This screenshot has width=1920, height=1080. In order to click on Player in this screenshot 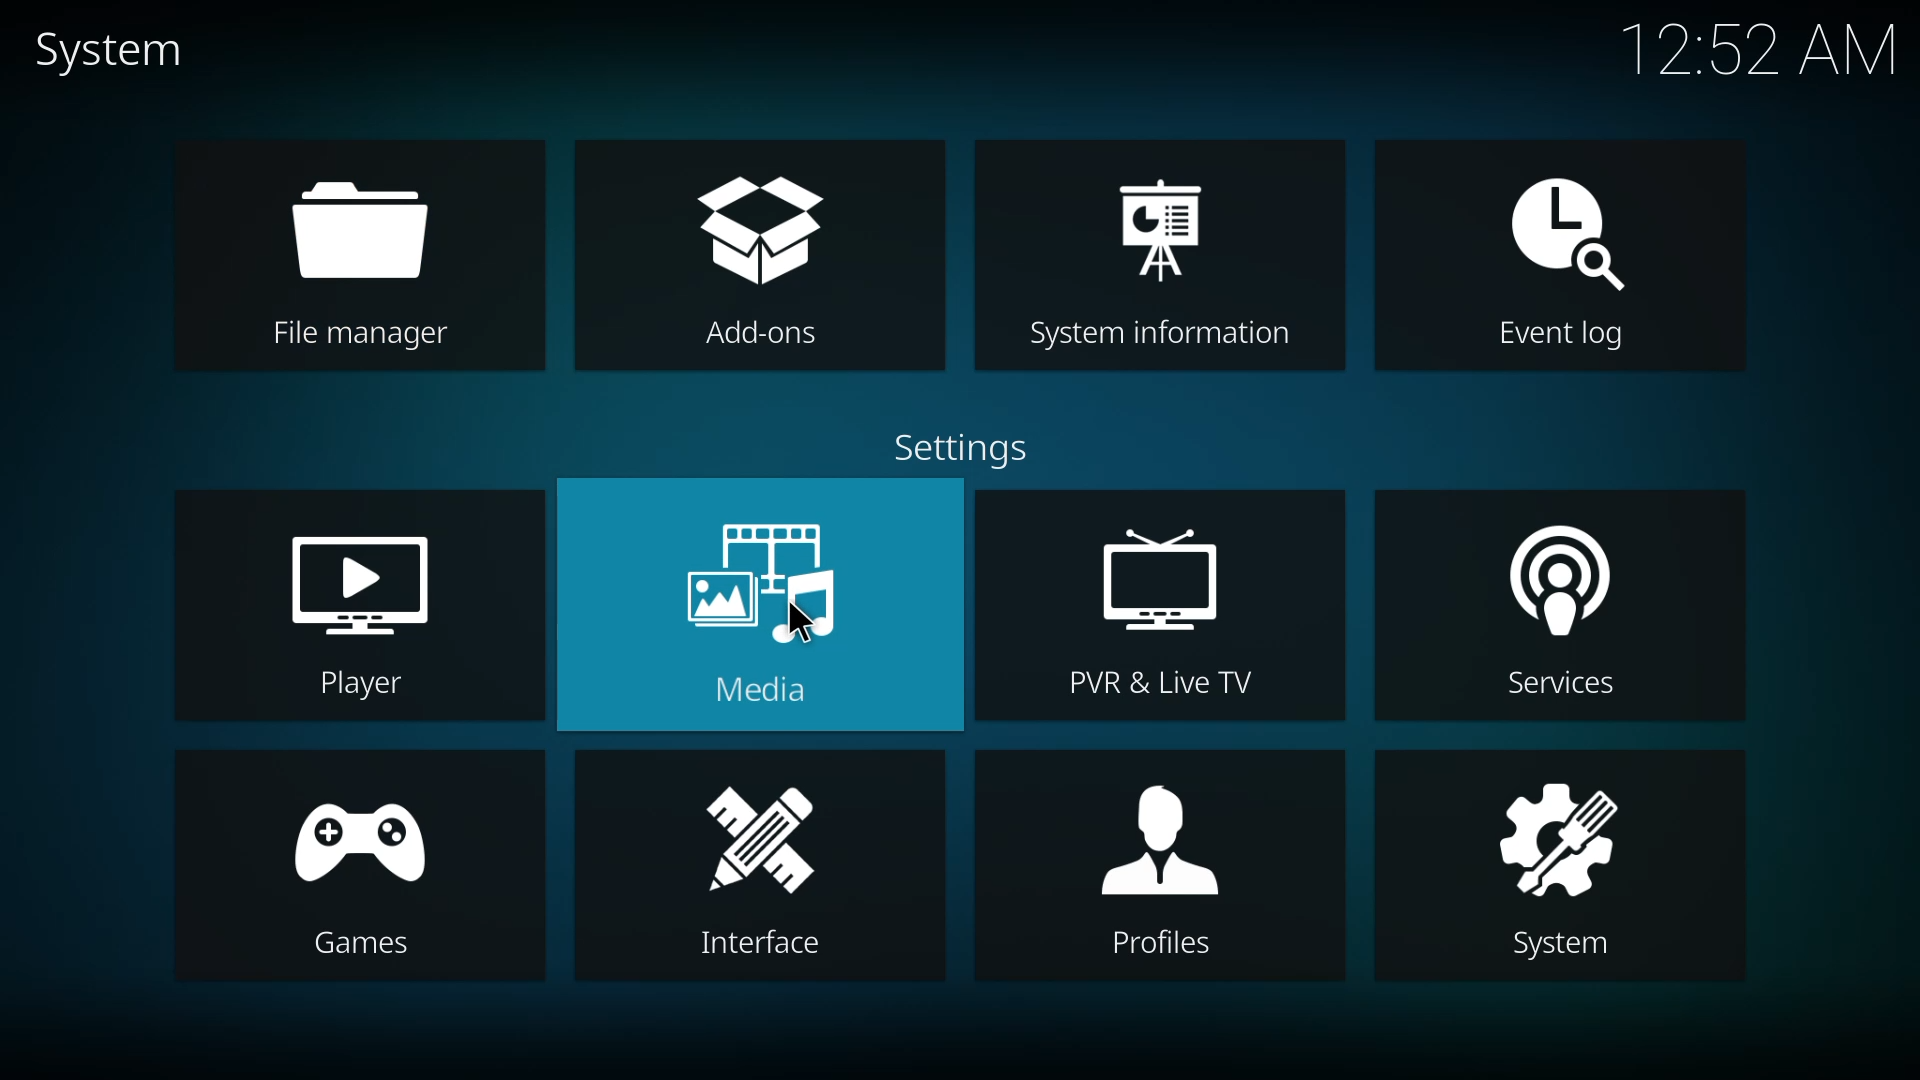, I will do `click(363, 689)`.